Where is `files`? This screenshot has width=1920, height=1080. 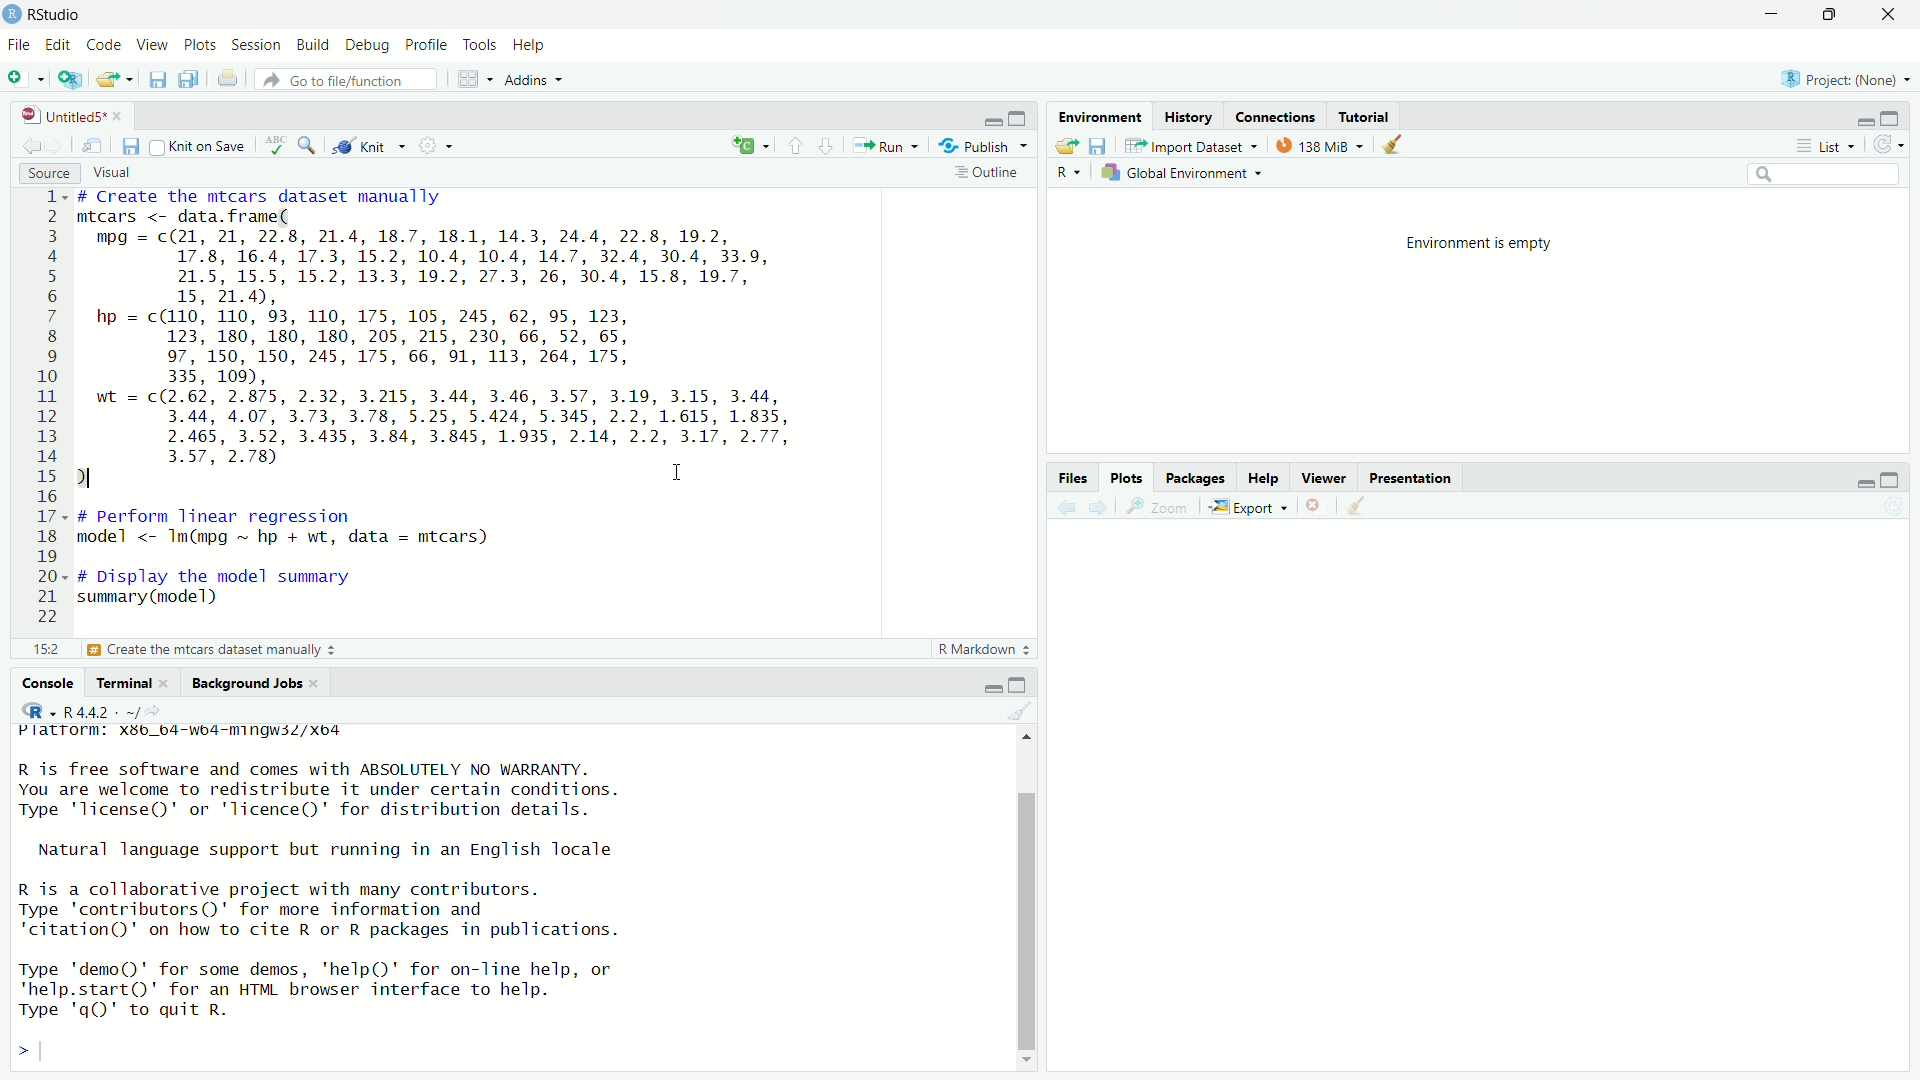
files is located at coordinates (1073, 478).